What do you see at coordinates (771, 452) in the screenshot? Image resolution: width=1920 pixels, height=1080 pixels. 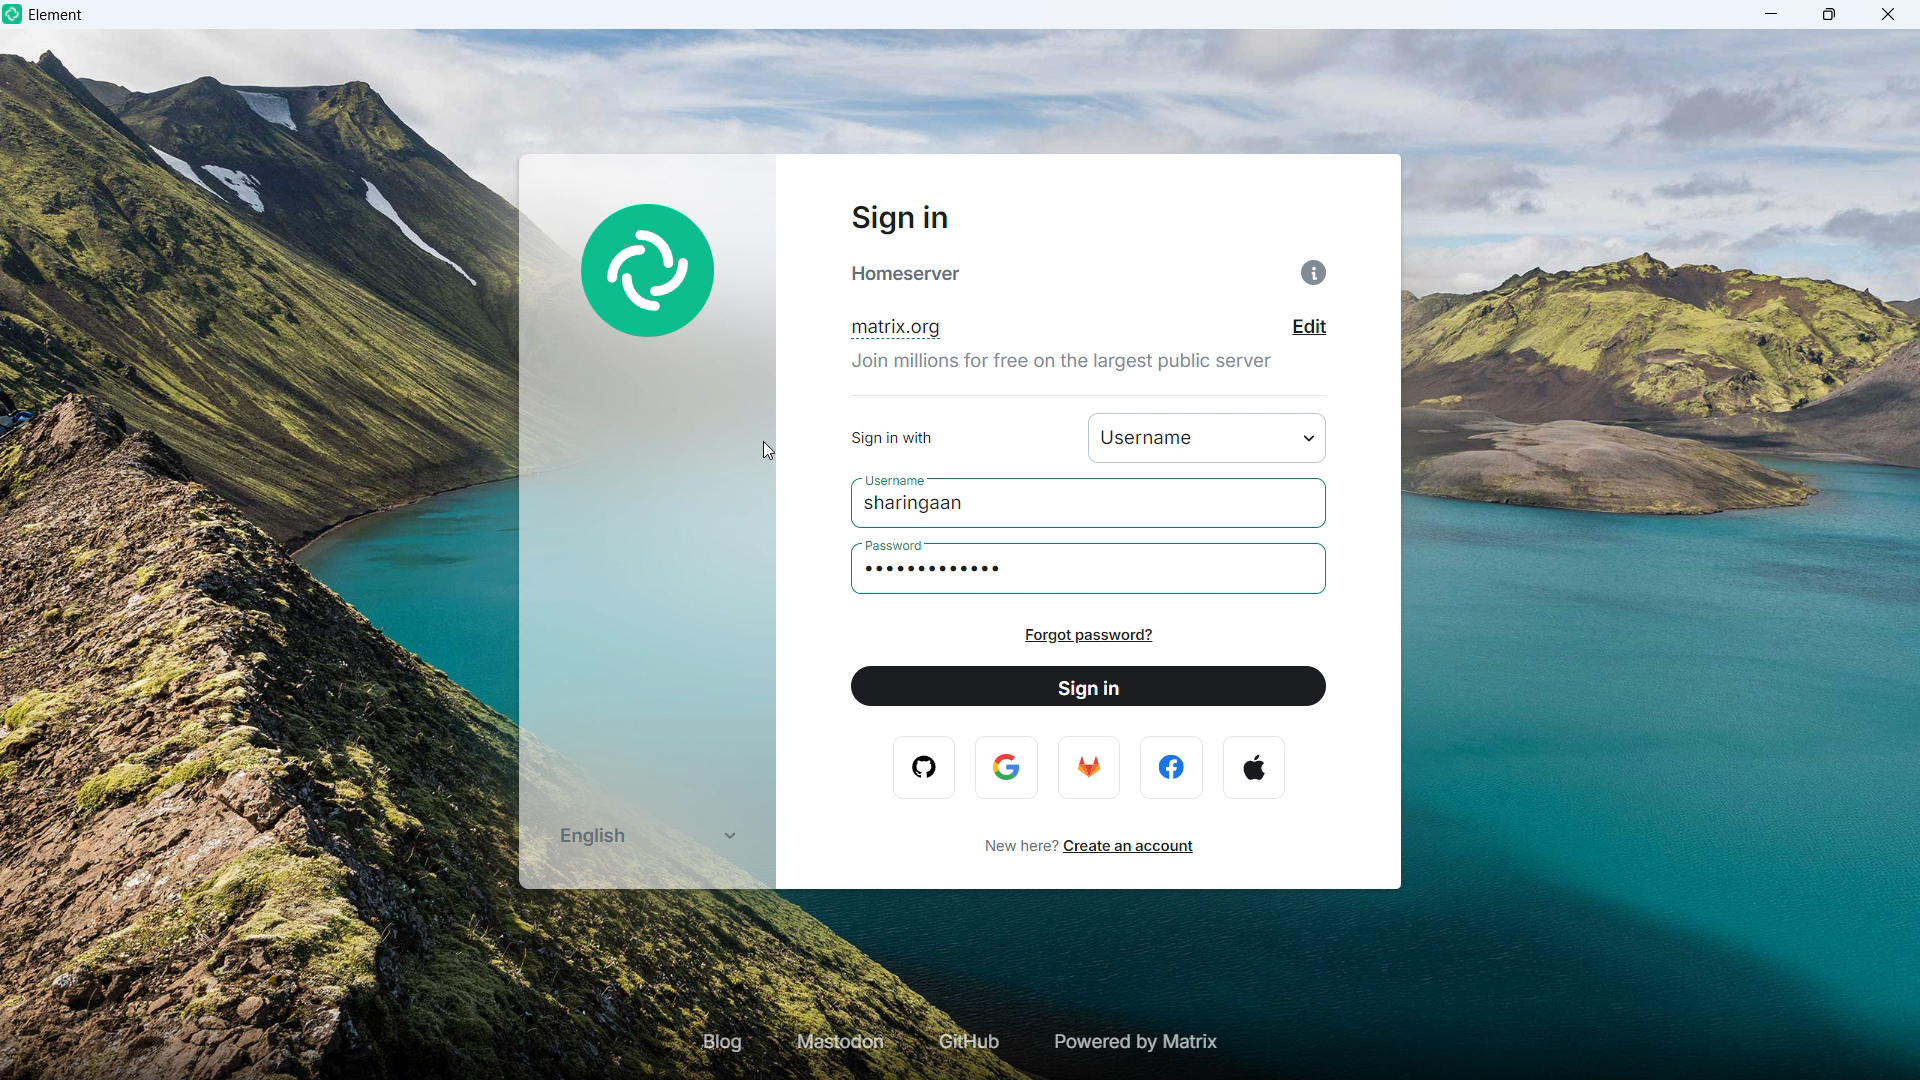 I see `cursor movement` at bounding box center [771, 452].